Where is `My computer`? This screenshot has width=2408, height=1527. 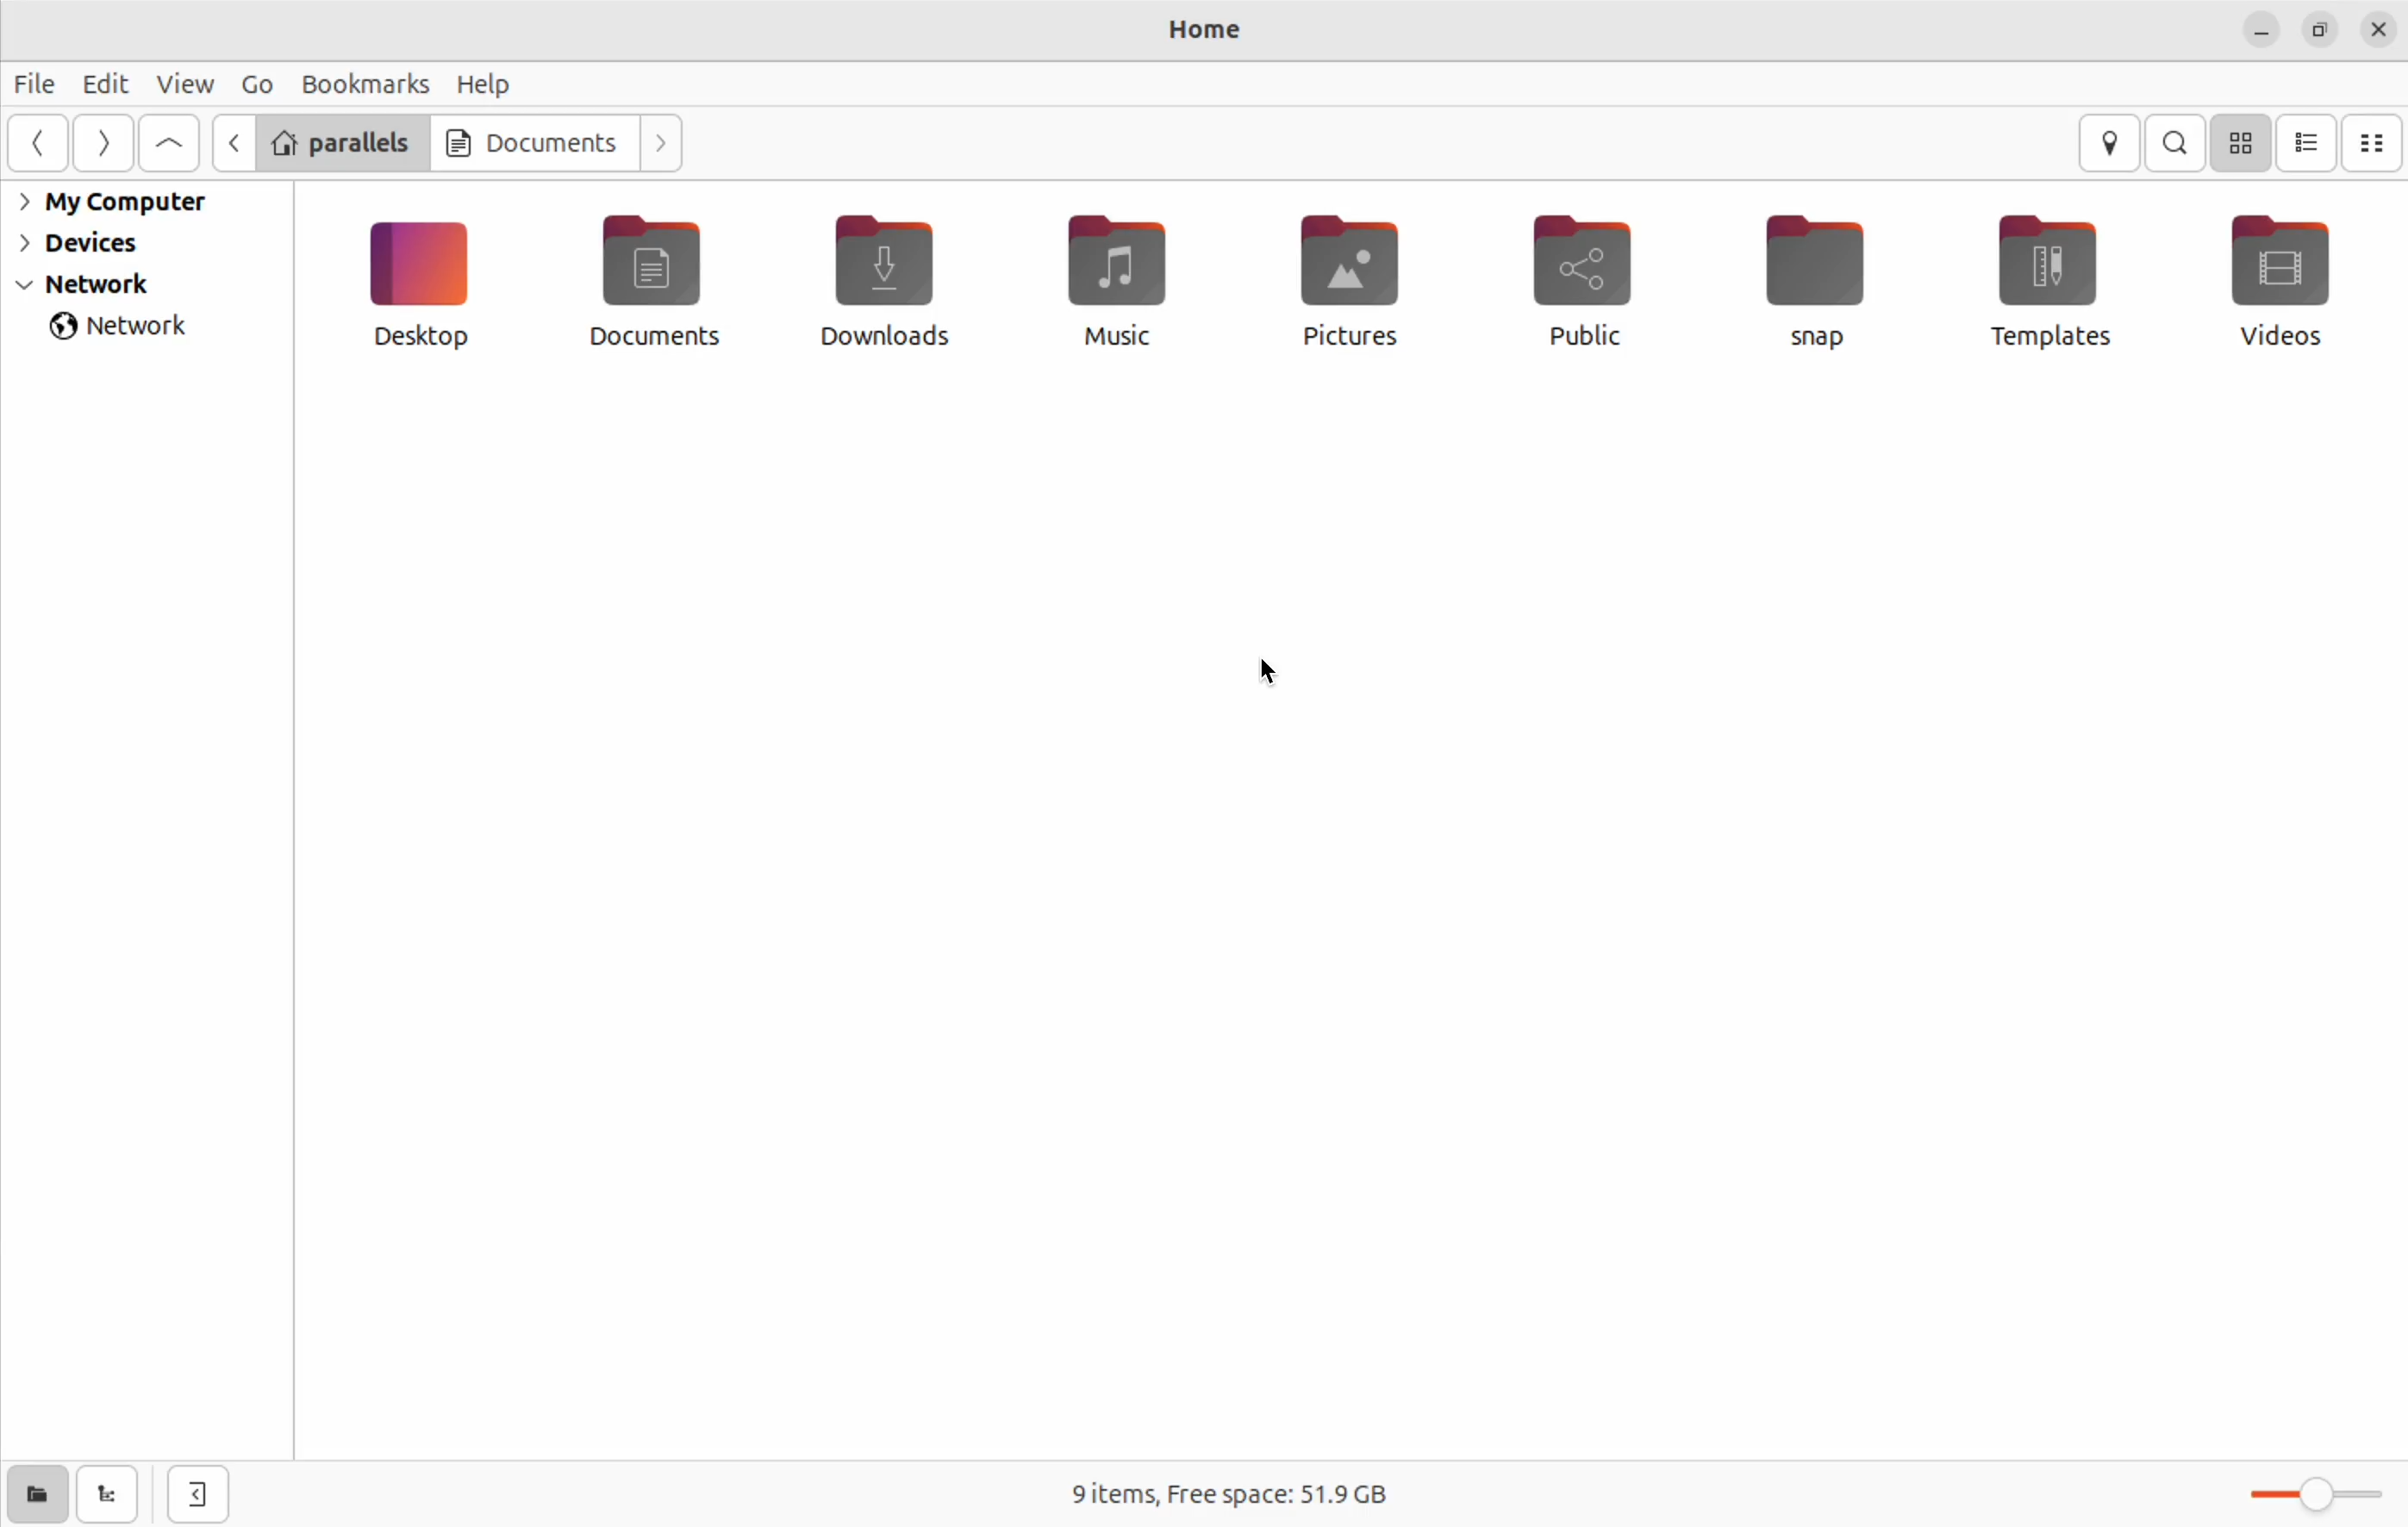
My computer is located at coordinates (125, 204).